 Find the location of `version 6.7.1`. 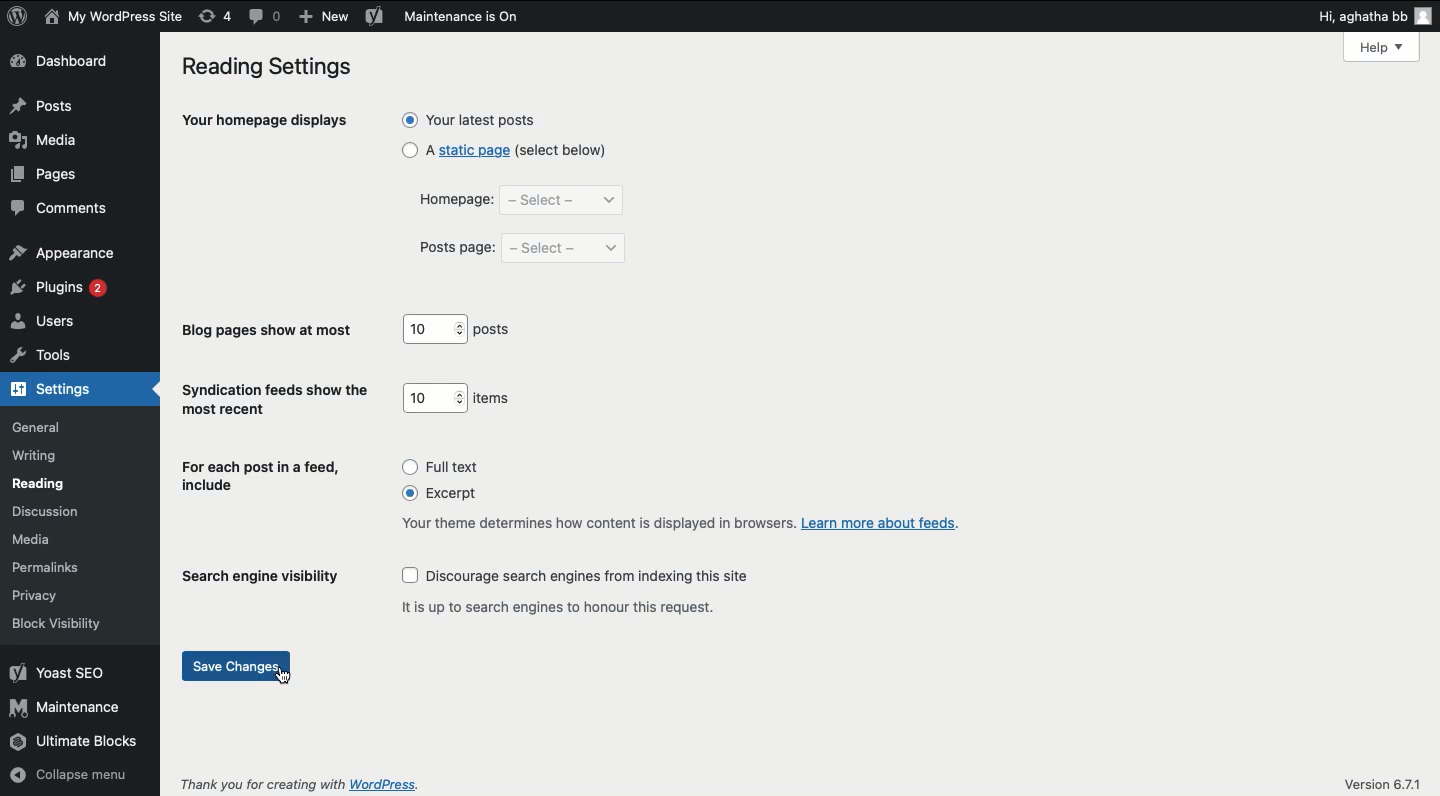

version 6.7.1 is located at coordinates (1384, 783).